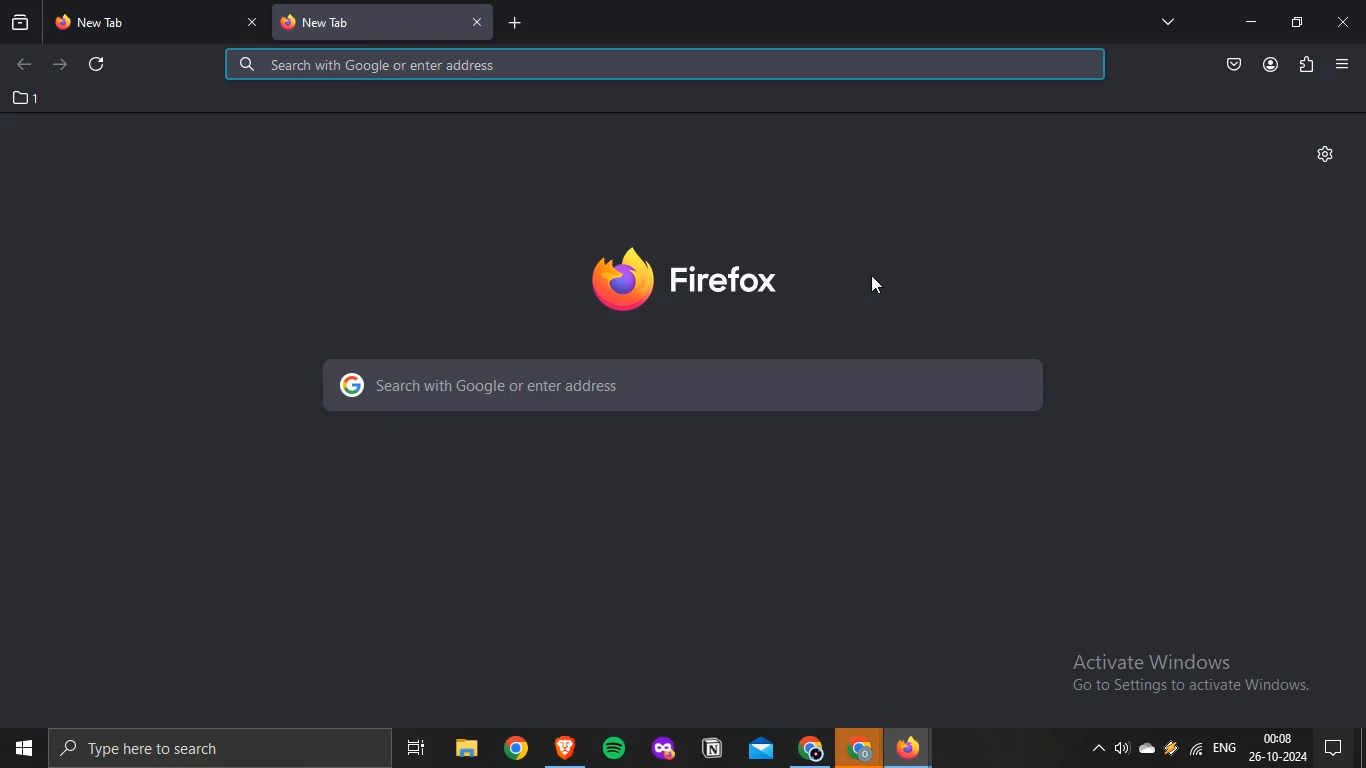 This screenshot has width=1366, height=768. I want to click on chrome, so click(860, 748).